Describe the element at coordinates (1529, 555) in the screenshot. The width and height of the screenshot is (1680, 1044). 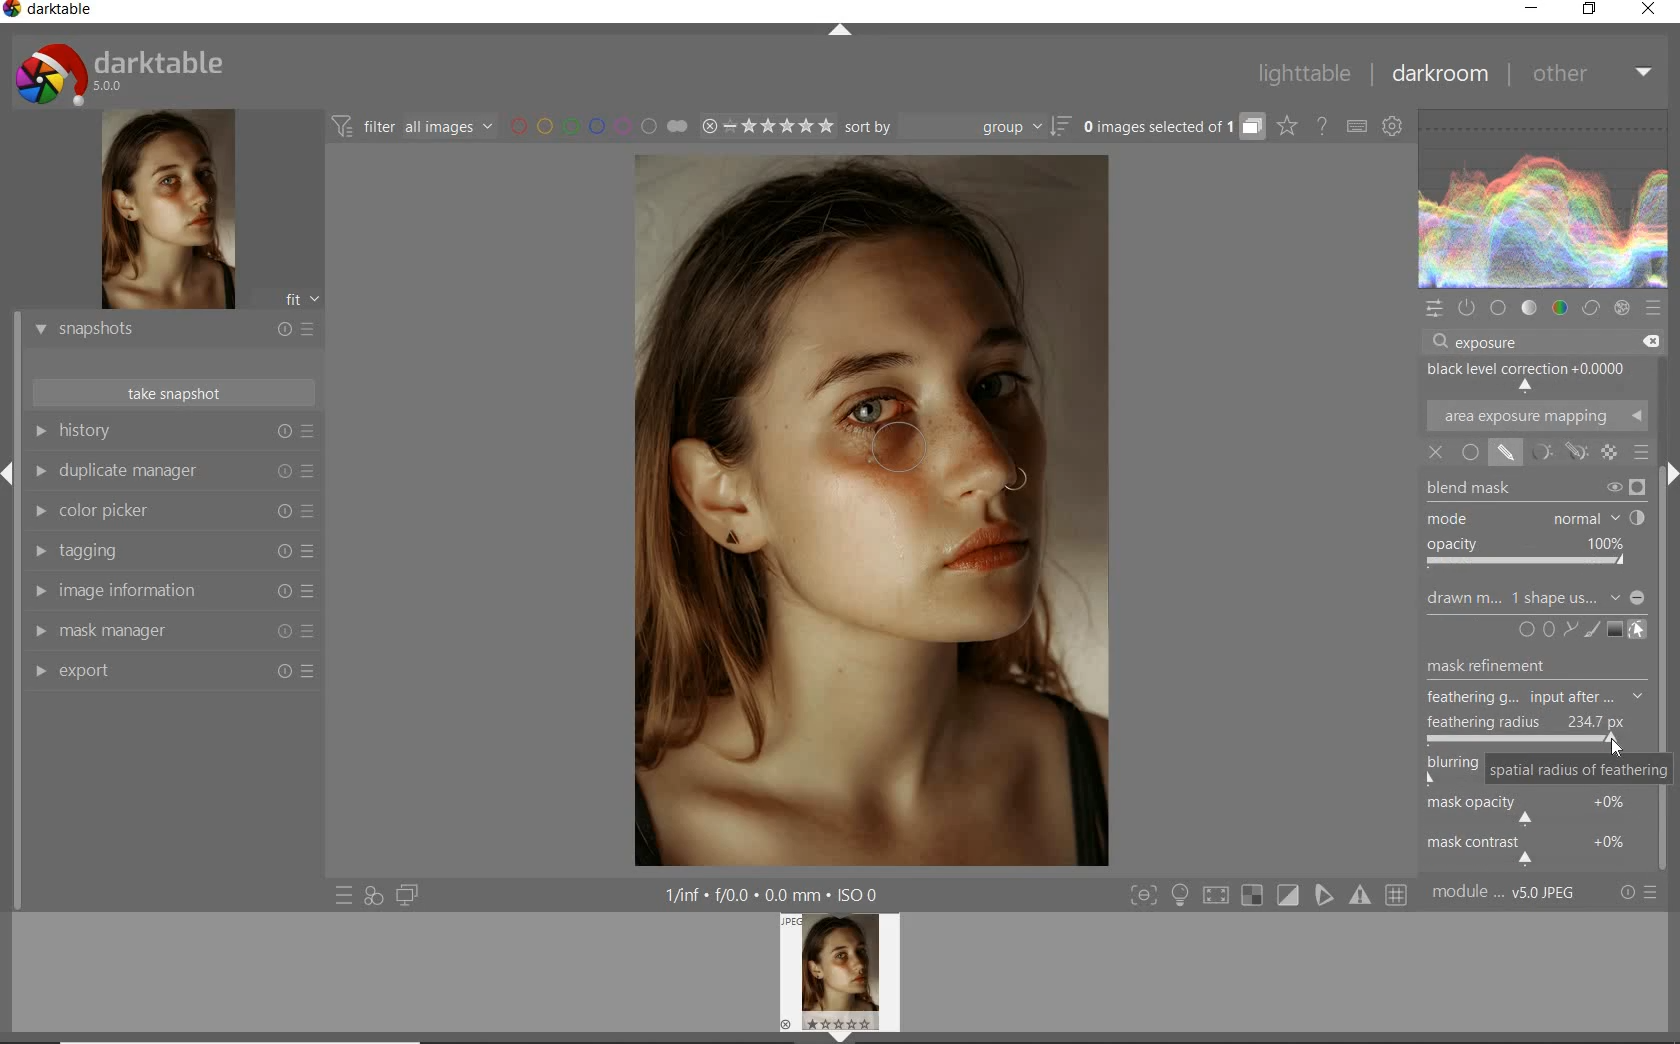
I see `OPACITY` at that location.